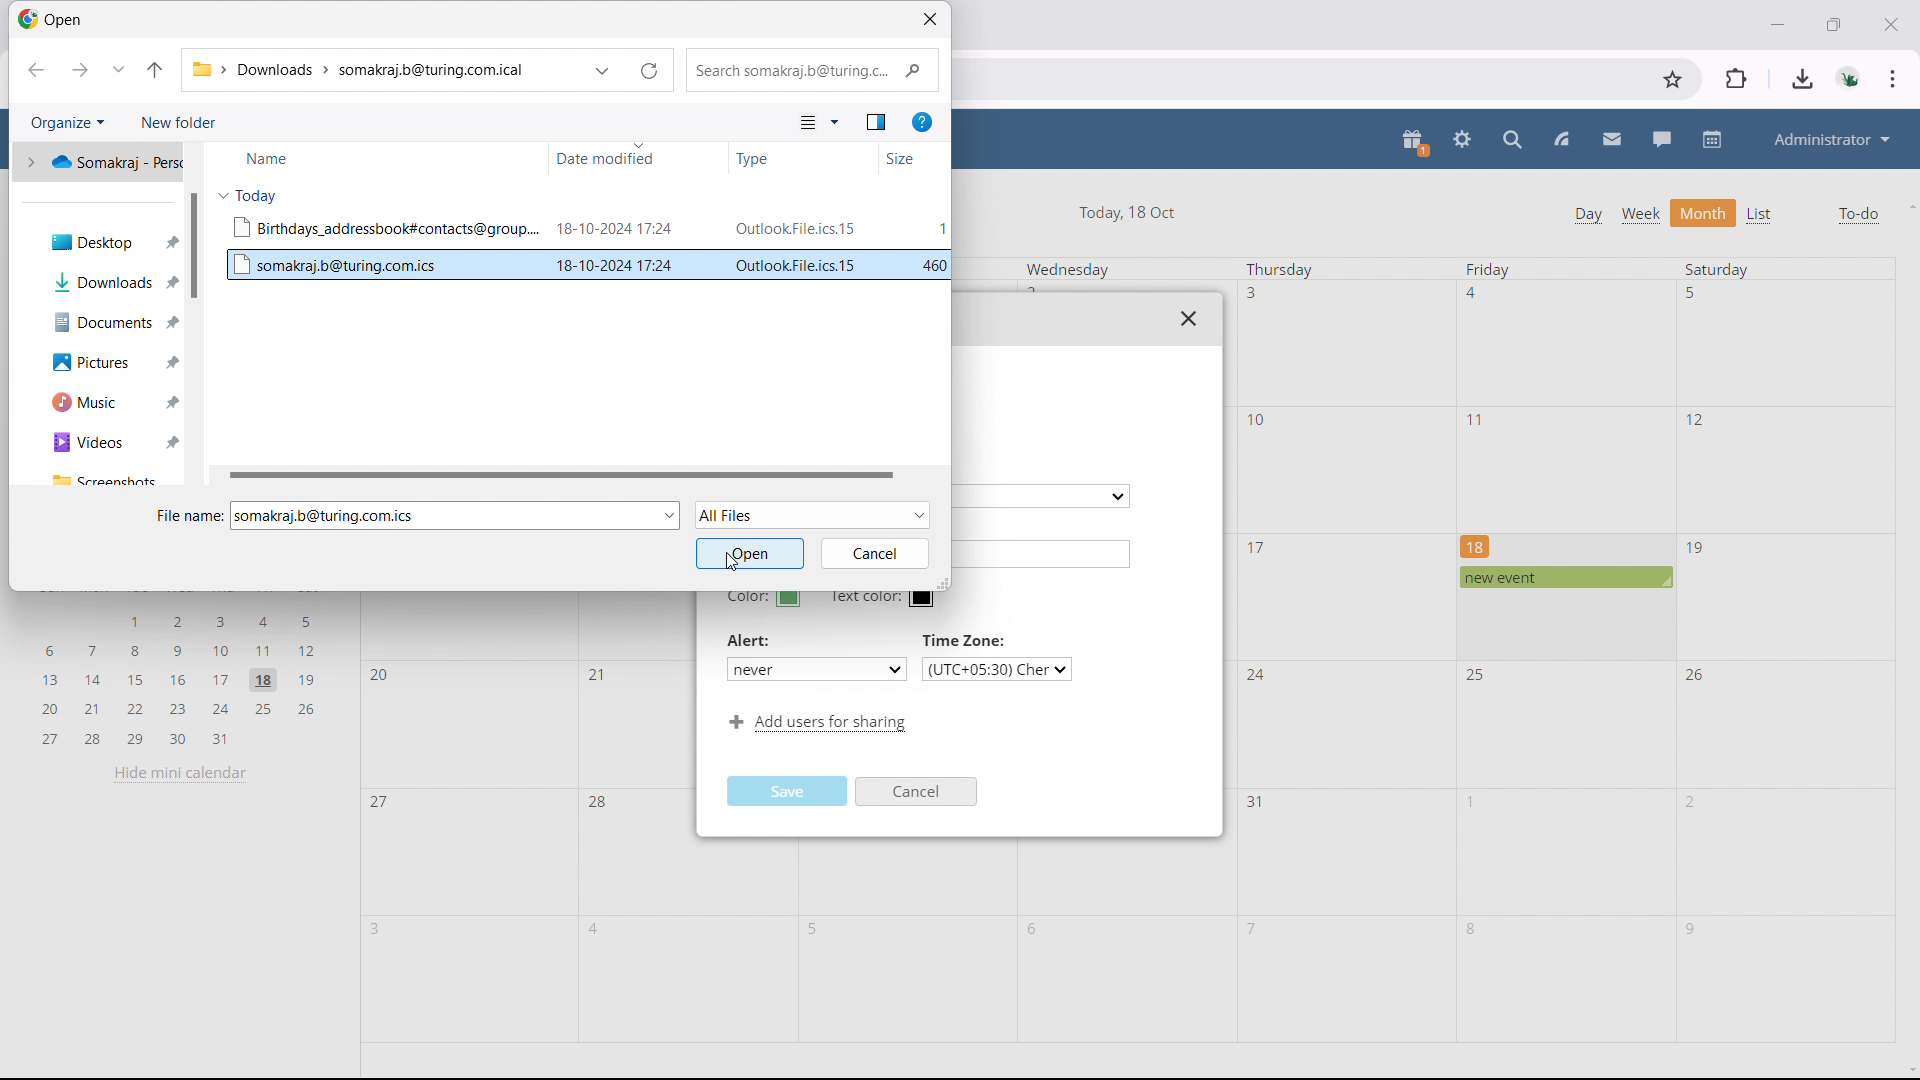 Image resolution: width=1920 pixels, height=1080 pixels. Describe the element at coordinates (942, 229) in the screenshot. I see `1` at that location.